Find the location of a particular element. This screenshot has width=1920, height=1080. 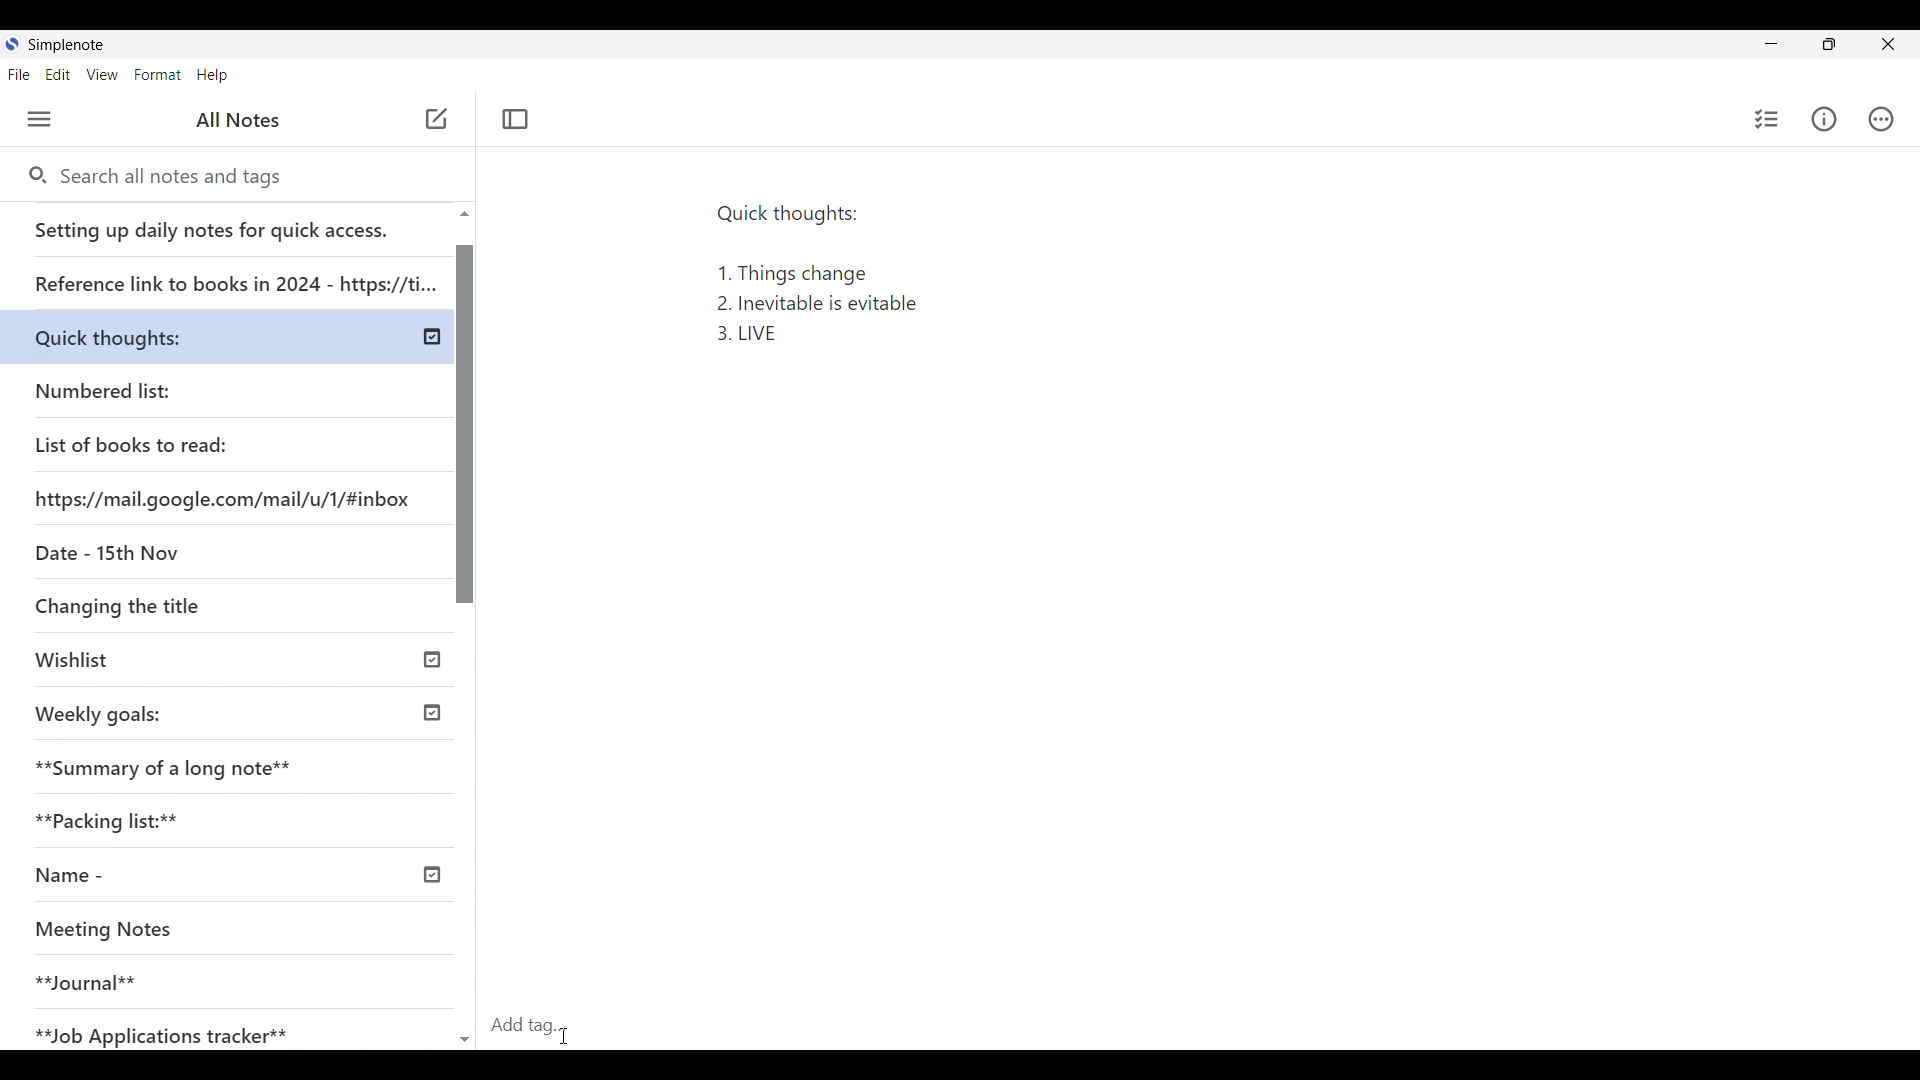

Actions is located at coordinates (1879, 118).